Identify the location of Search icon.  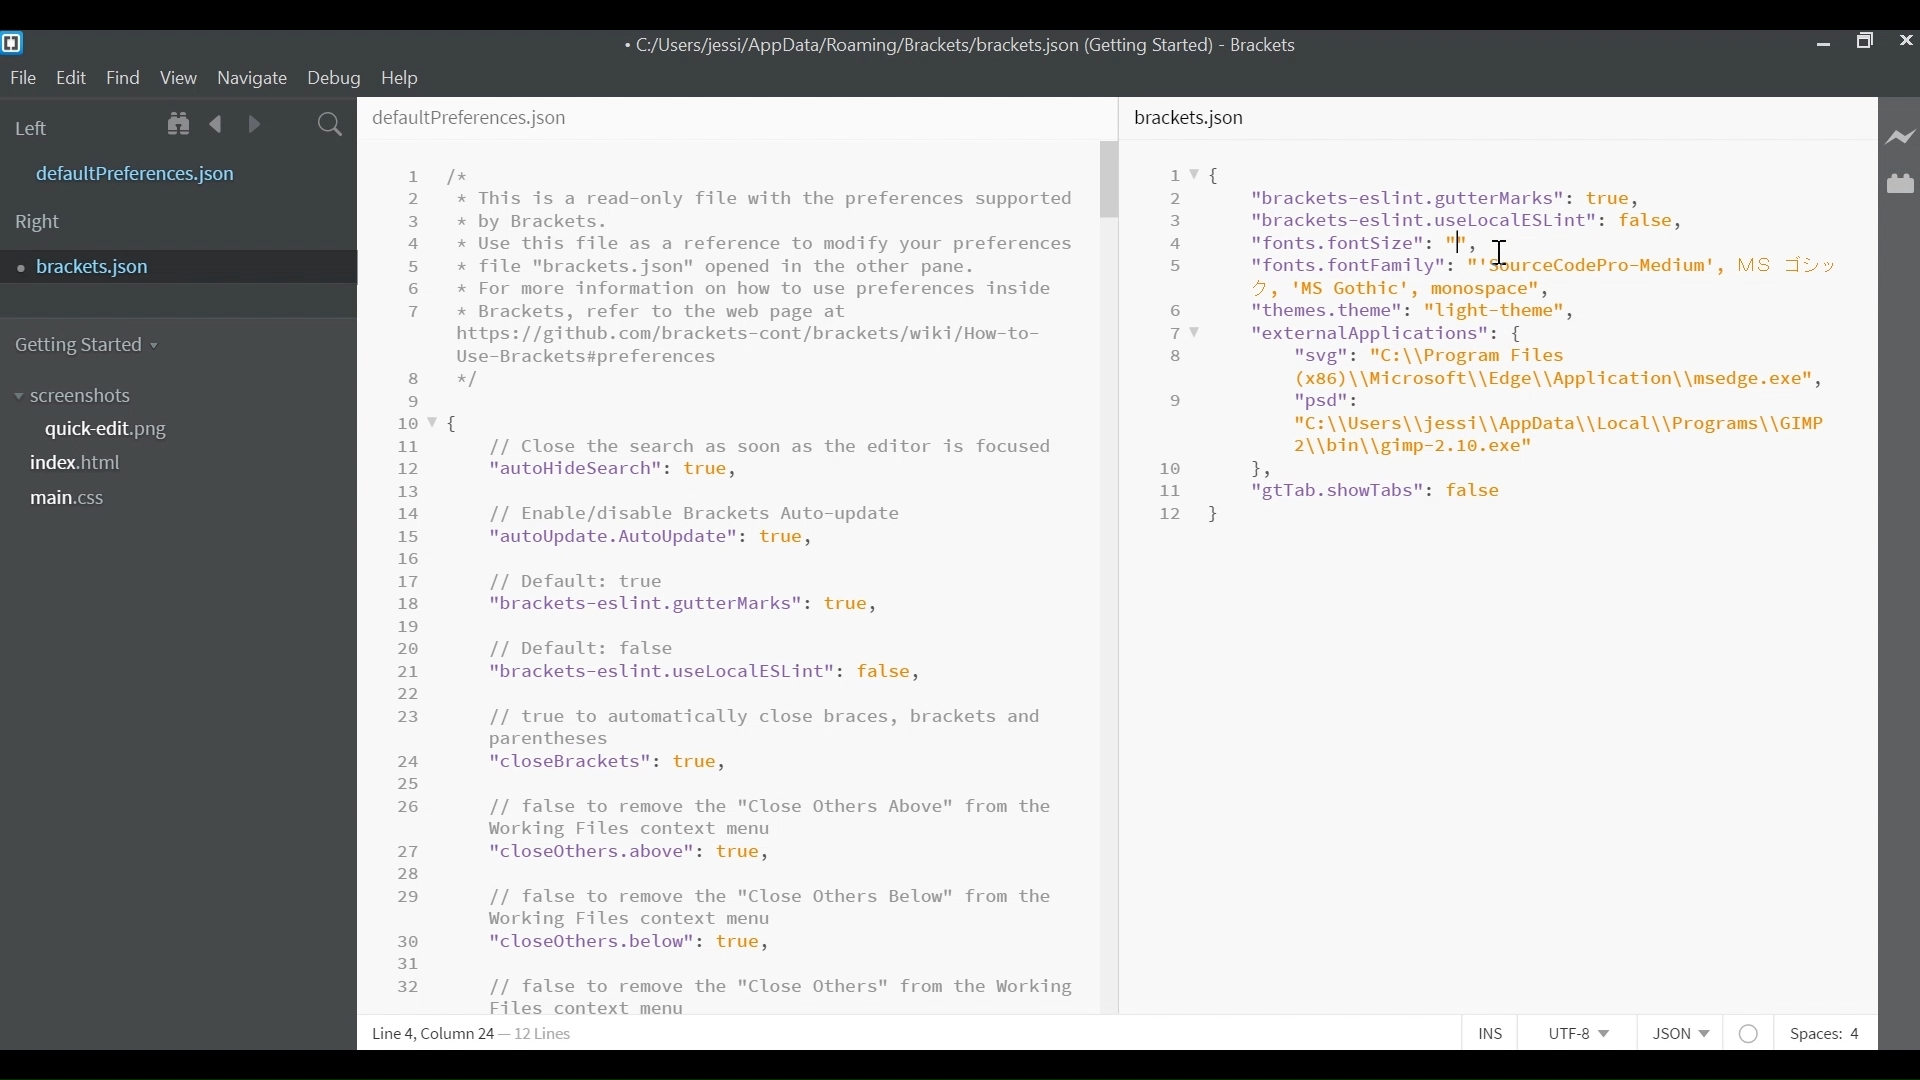
(328, 125).